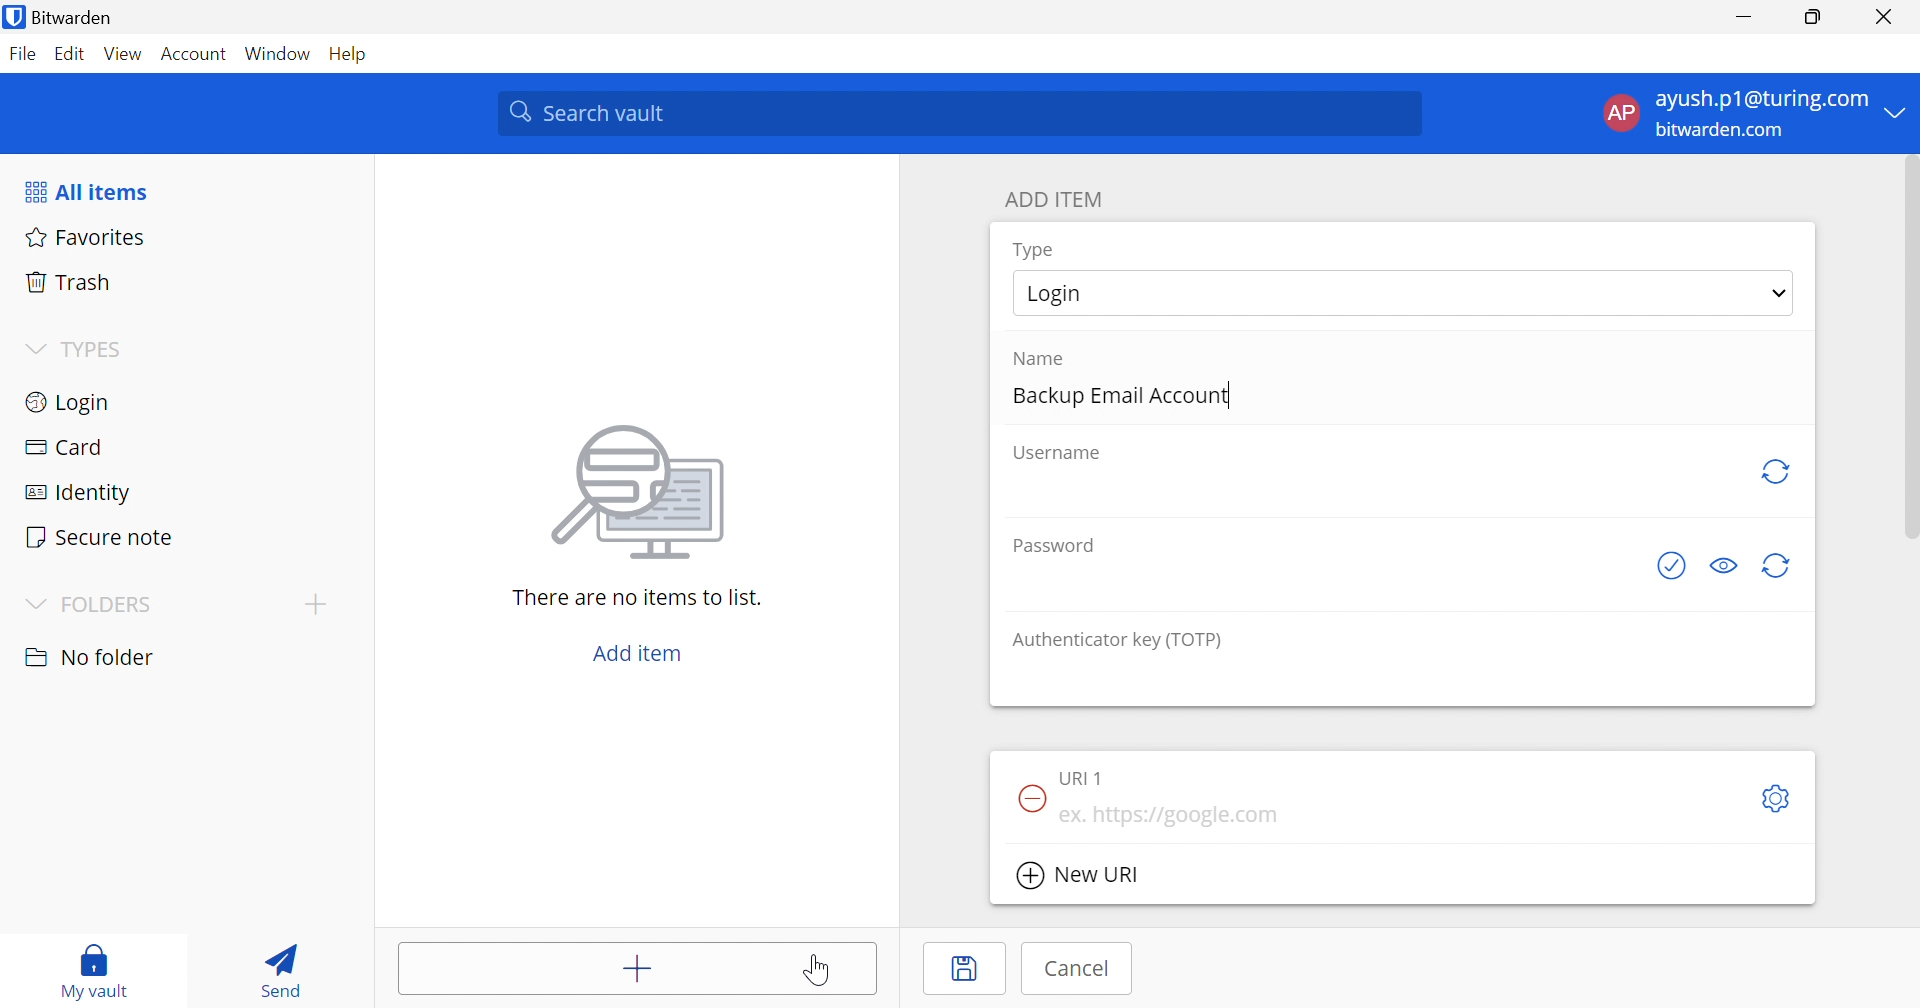 This screenshot has height=1008, width=1920. I want to click on image, so click(639, 496).